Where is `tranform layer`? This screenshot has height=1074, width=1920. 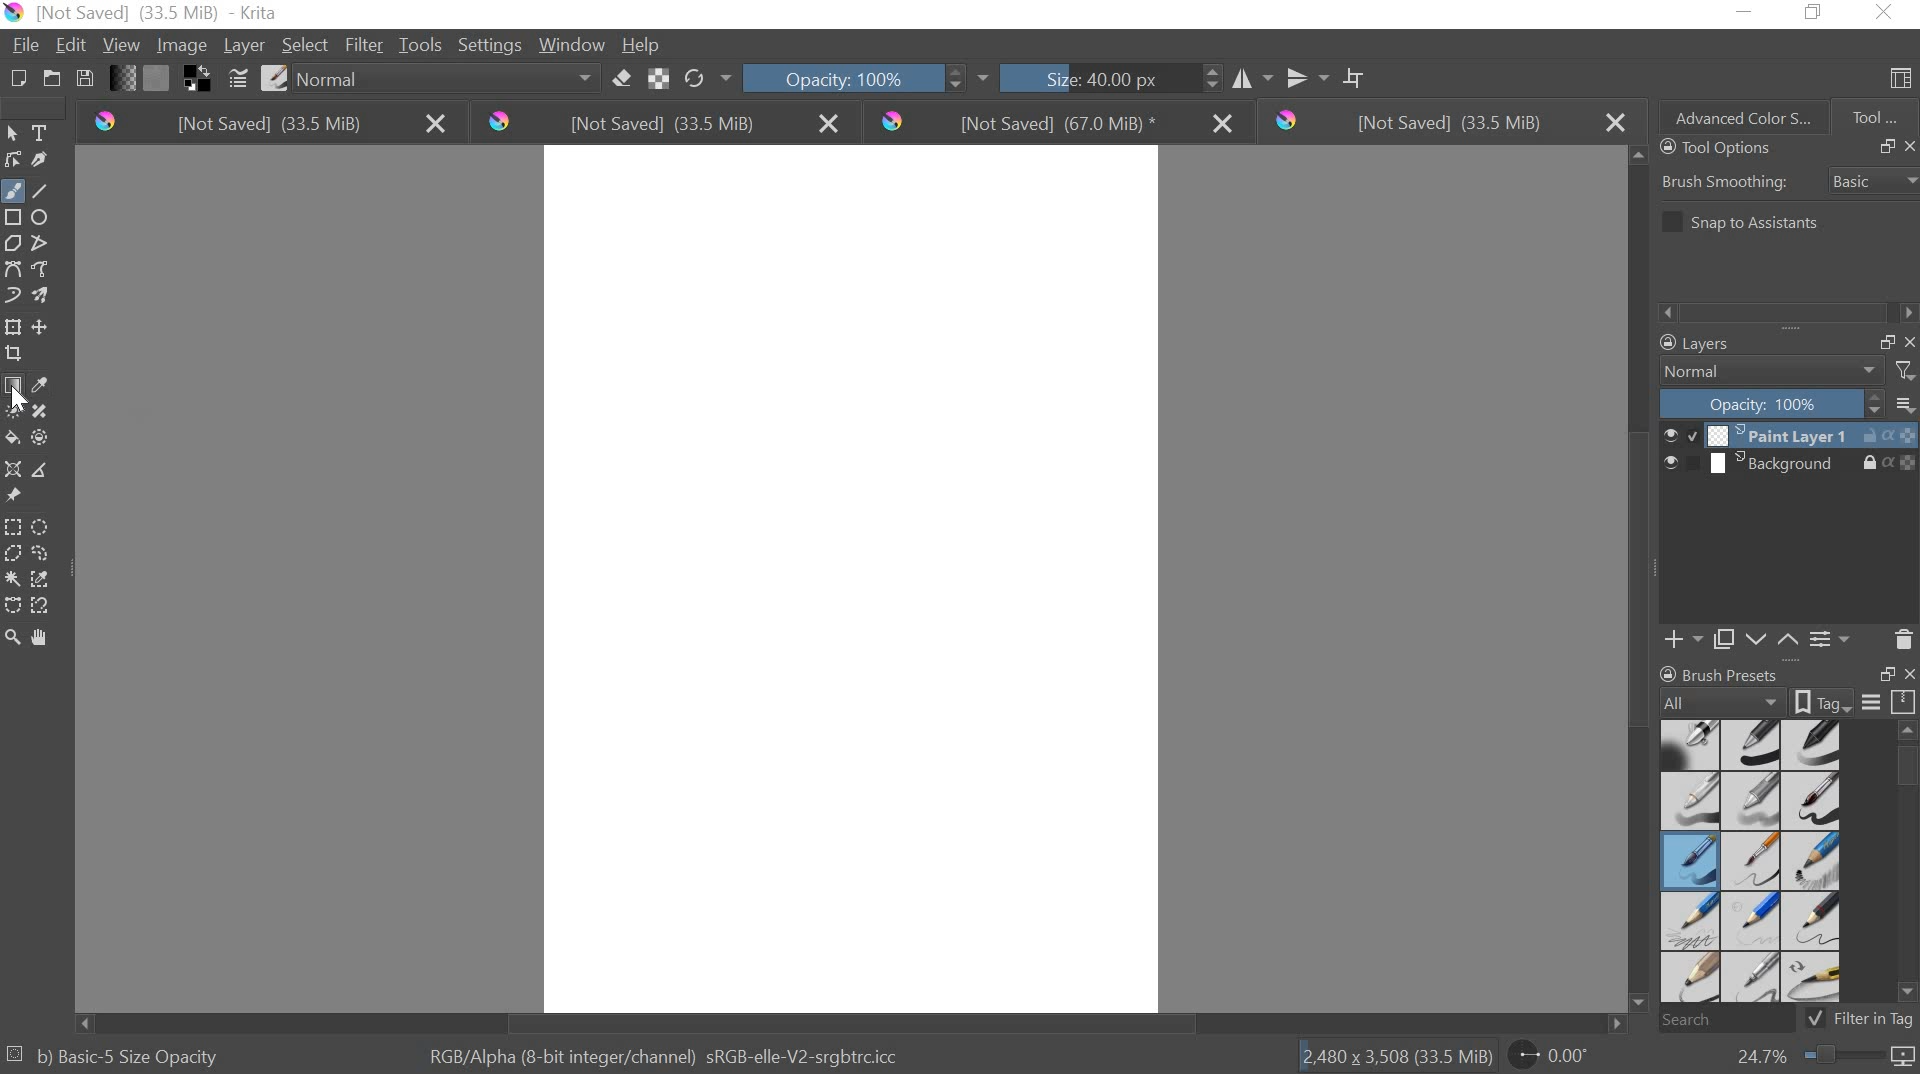
tranform layer is located at coordinates (14, 328).